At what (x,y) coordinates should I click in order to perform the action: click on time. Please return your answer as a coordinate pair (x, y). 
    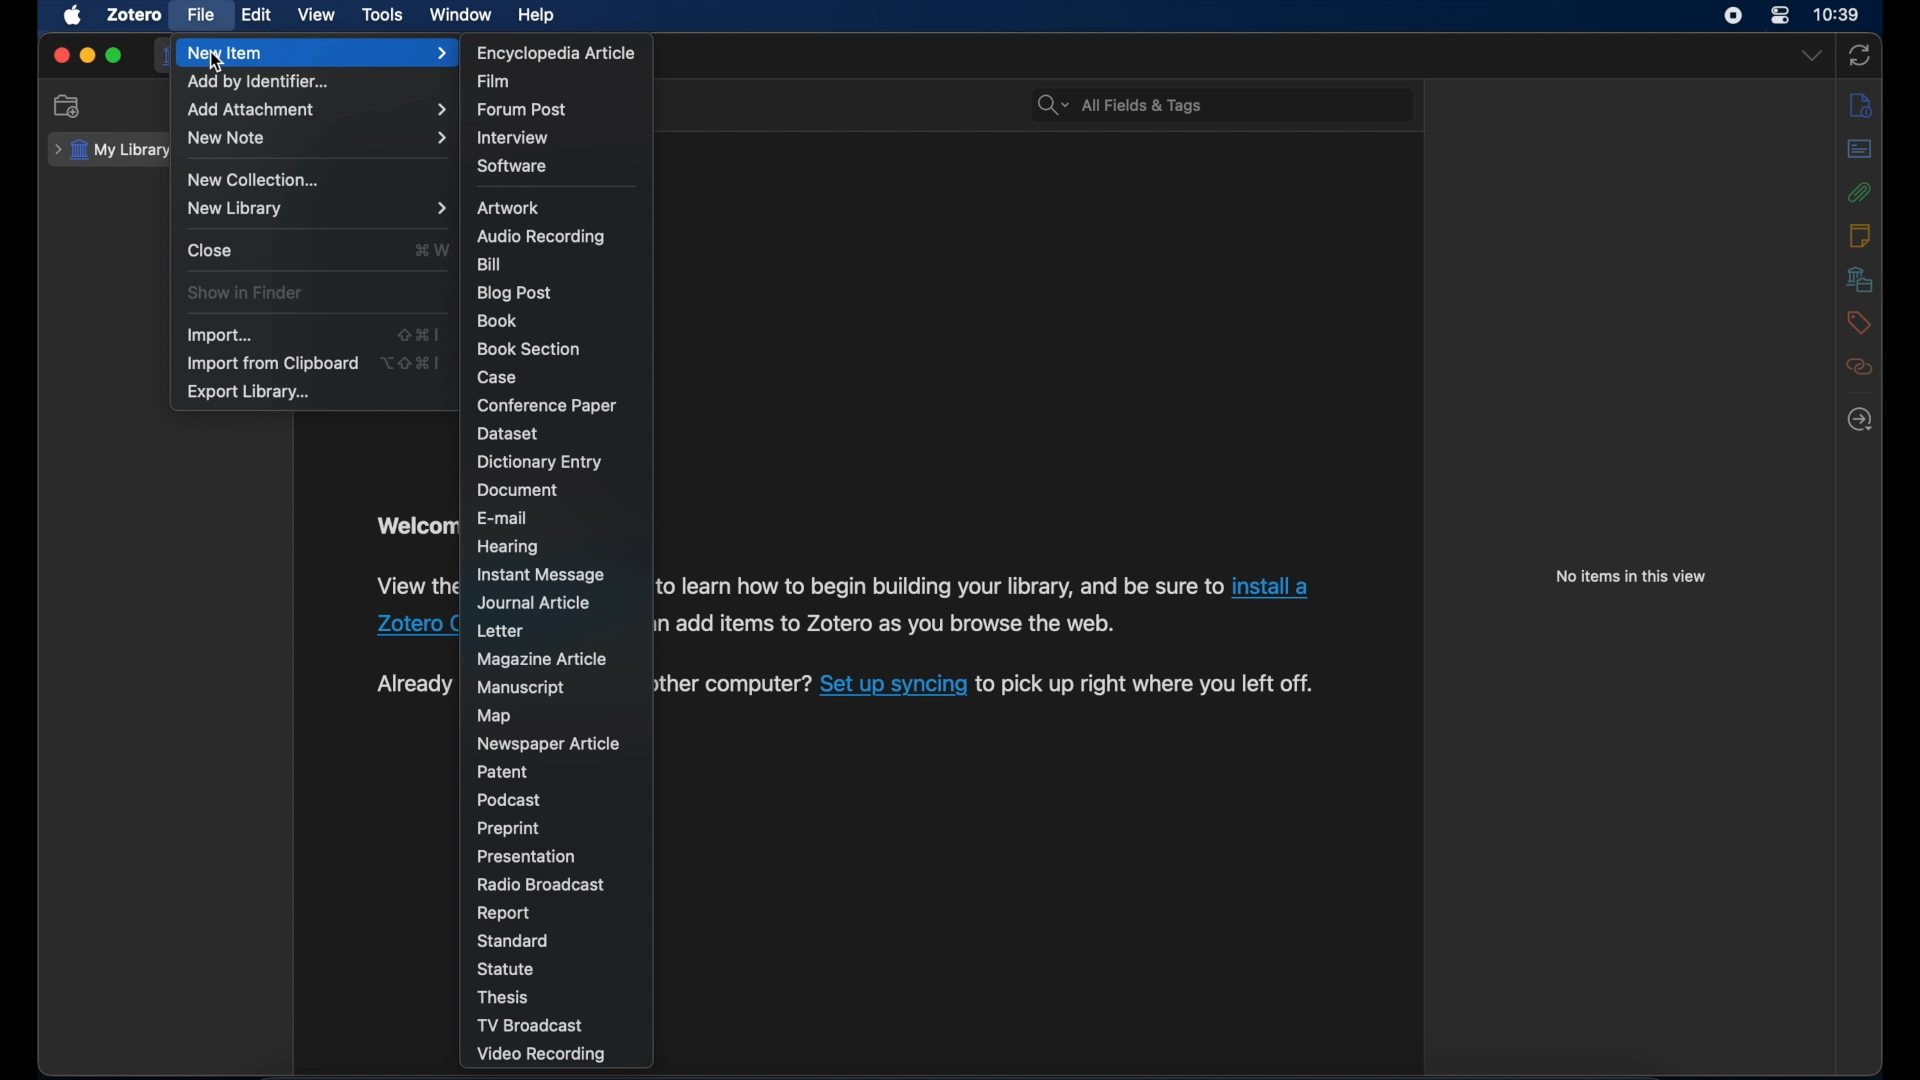
    Looking at the image, I should click on (1837, 15).